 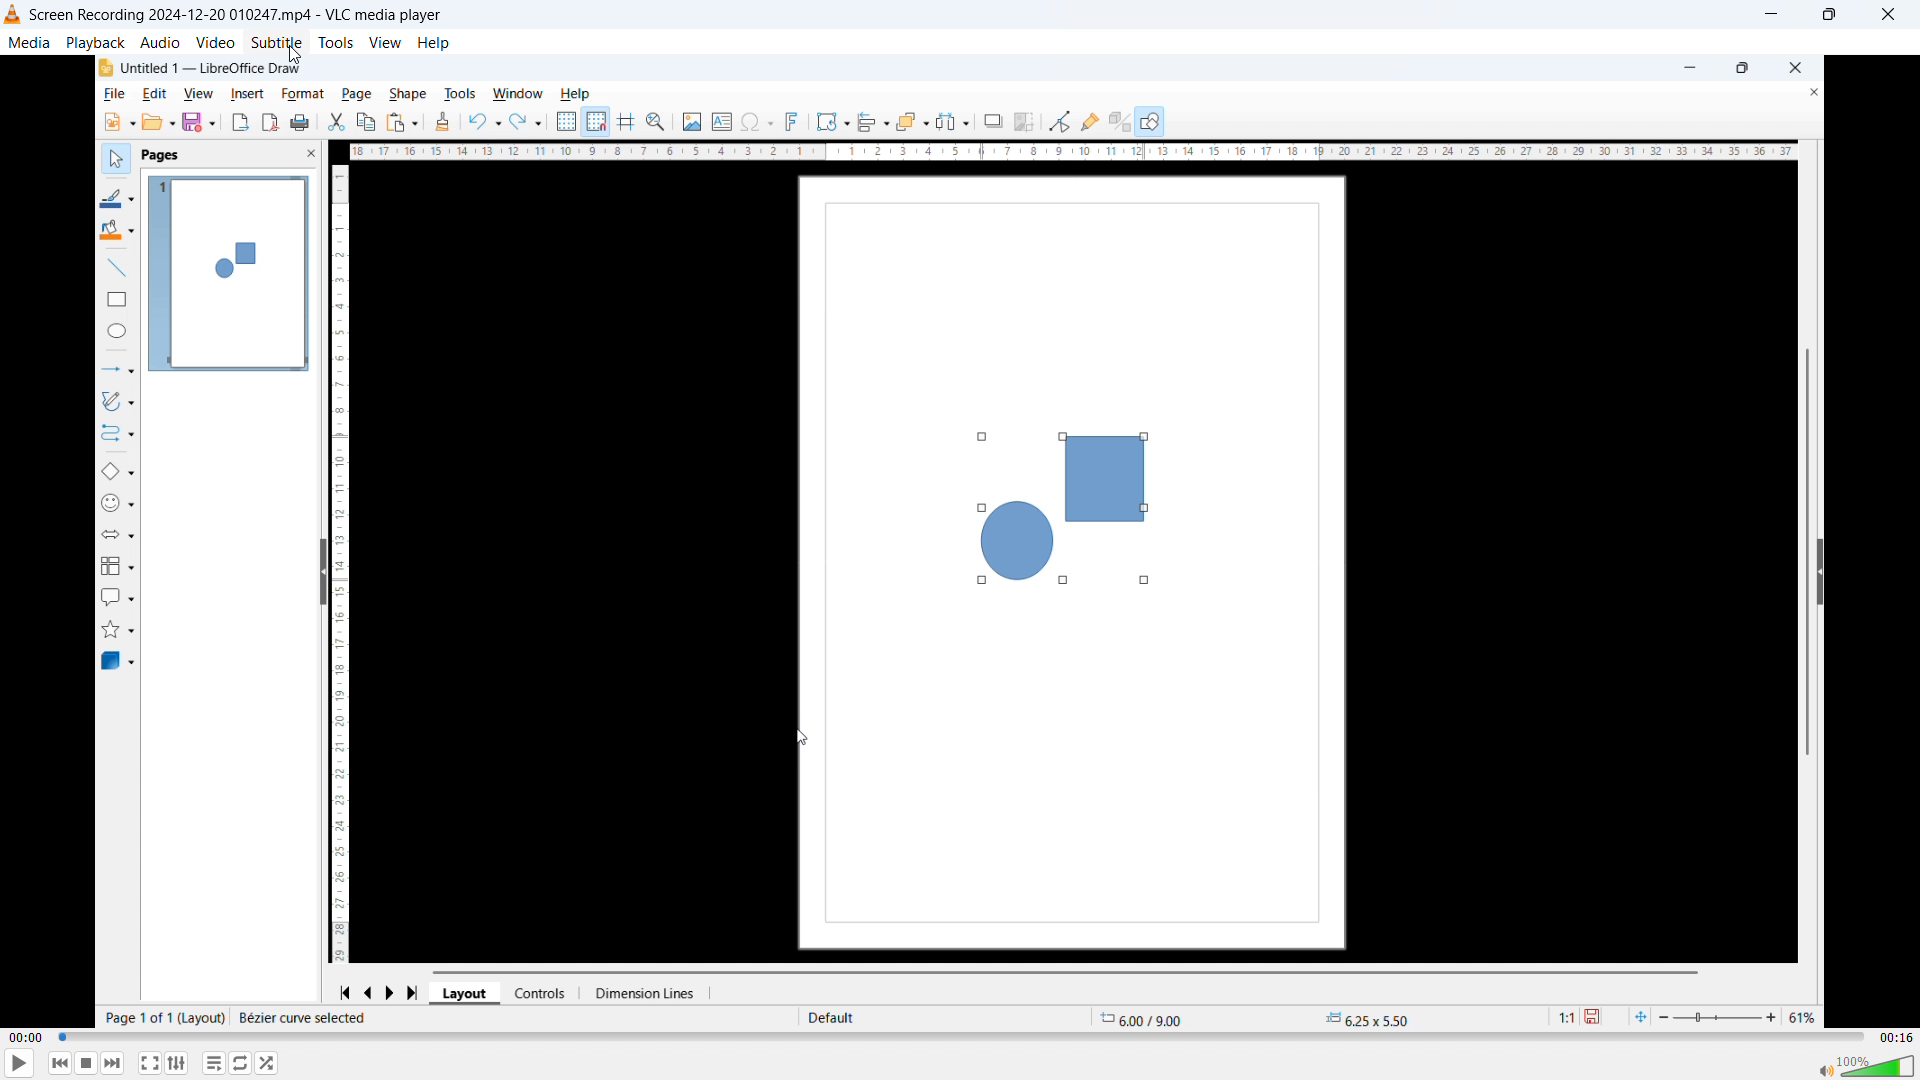 What do you see at coordinates (298, 156) in the screenshot?
I see `close` at bounding box center [298, 156].